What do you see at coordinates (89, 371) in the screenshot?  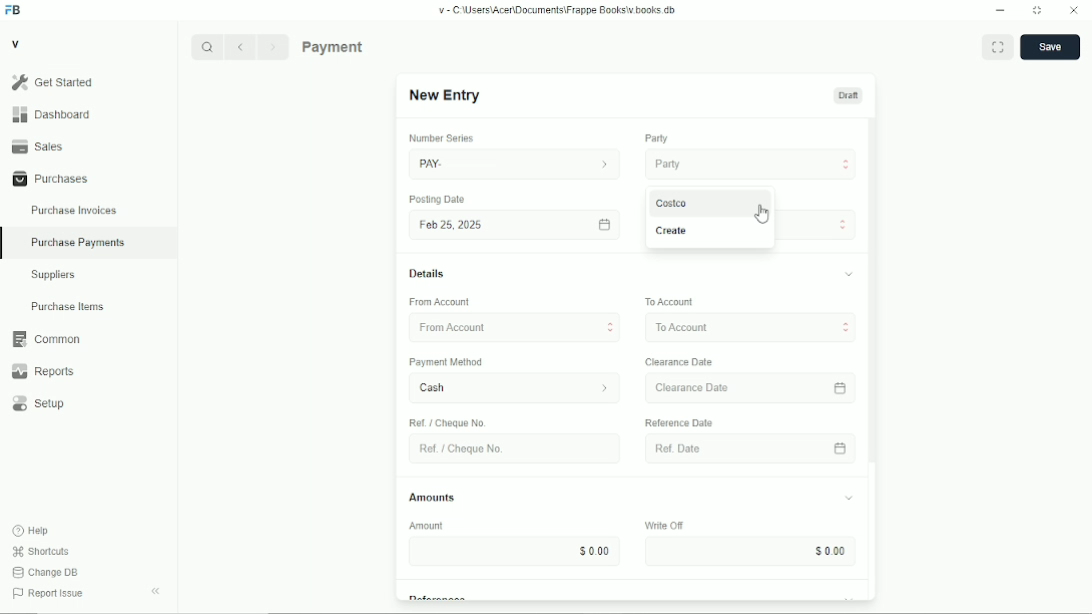 I see `Reports` at bounding box center [89, 371].